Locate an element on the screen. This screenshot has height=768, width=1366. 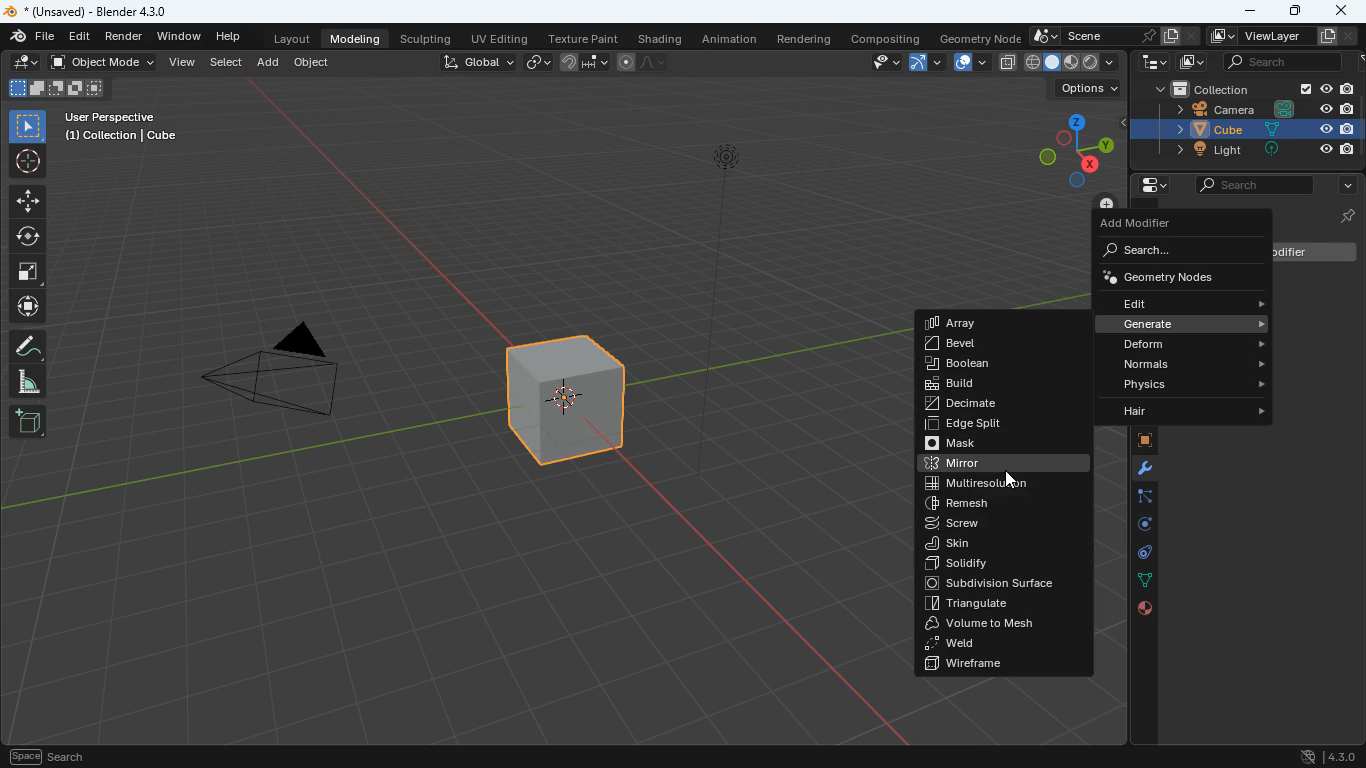
weld is located at coordinates (1001, 643).